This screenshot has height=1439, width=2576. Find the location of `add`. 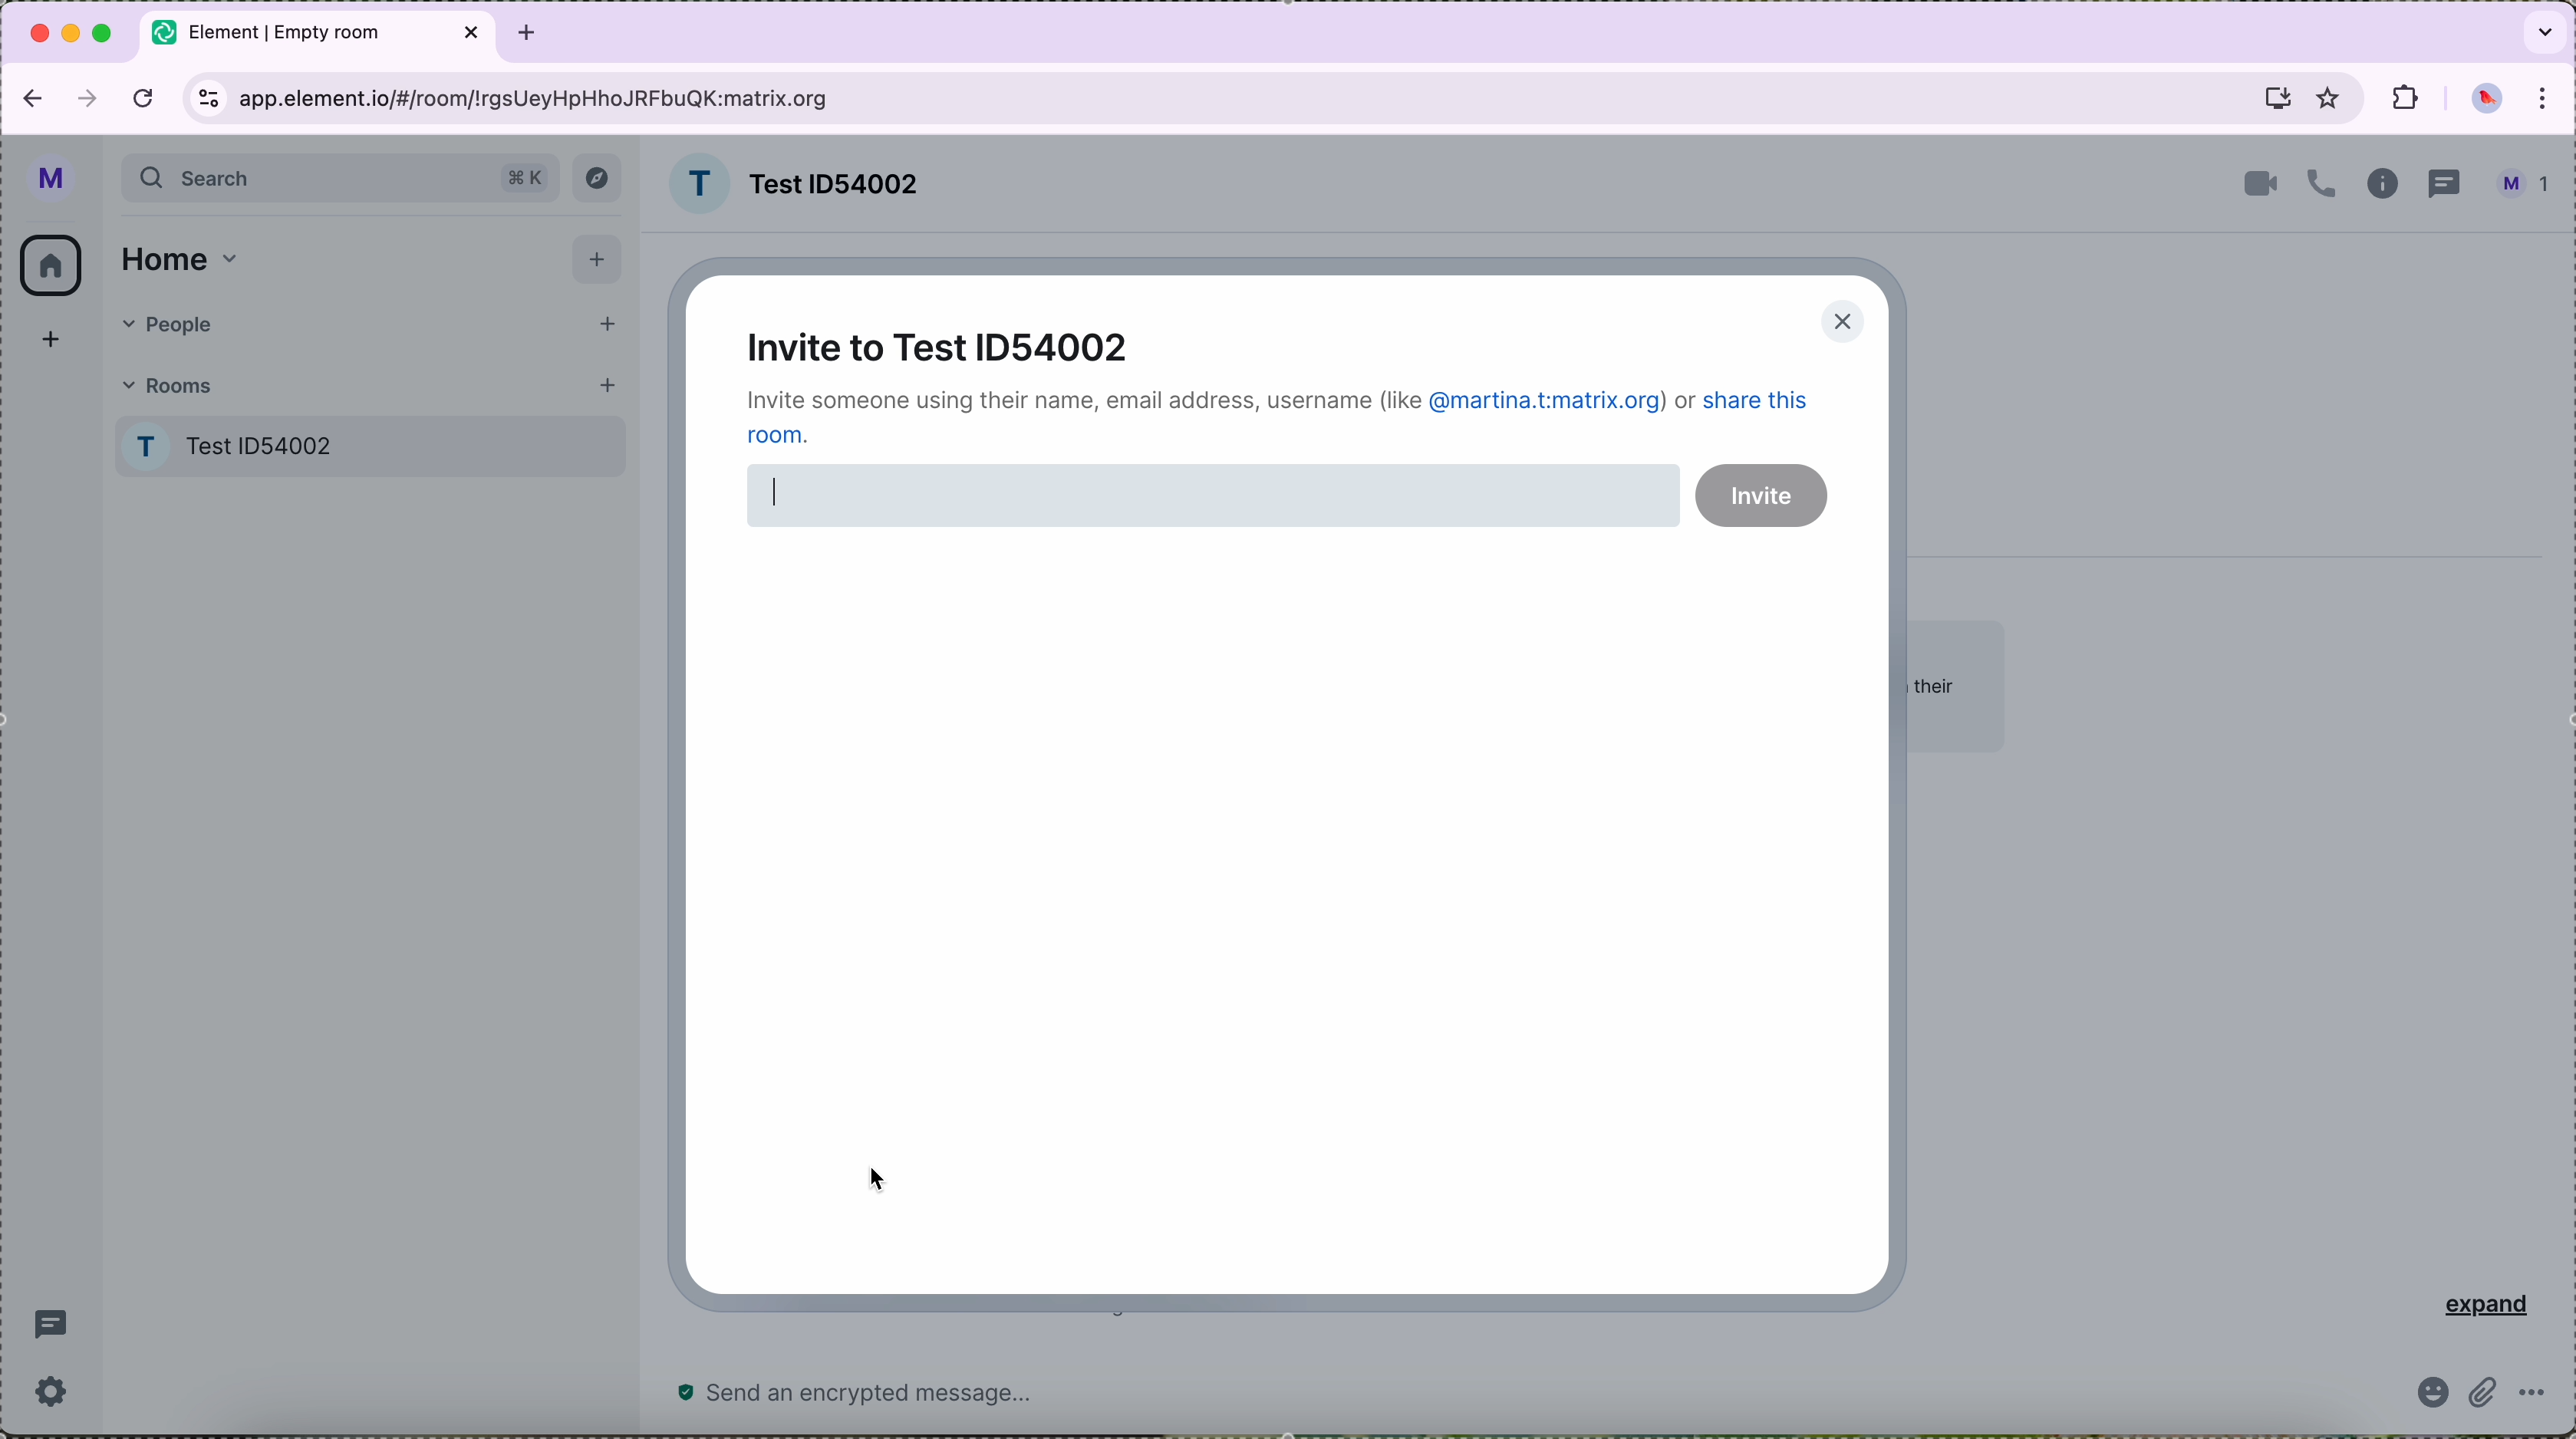

add is located at coordinates (49, 341).